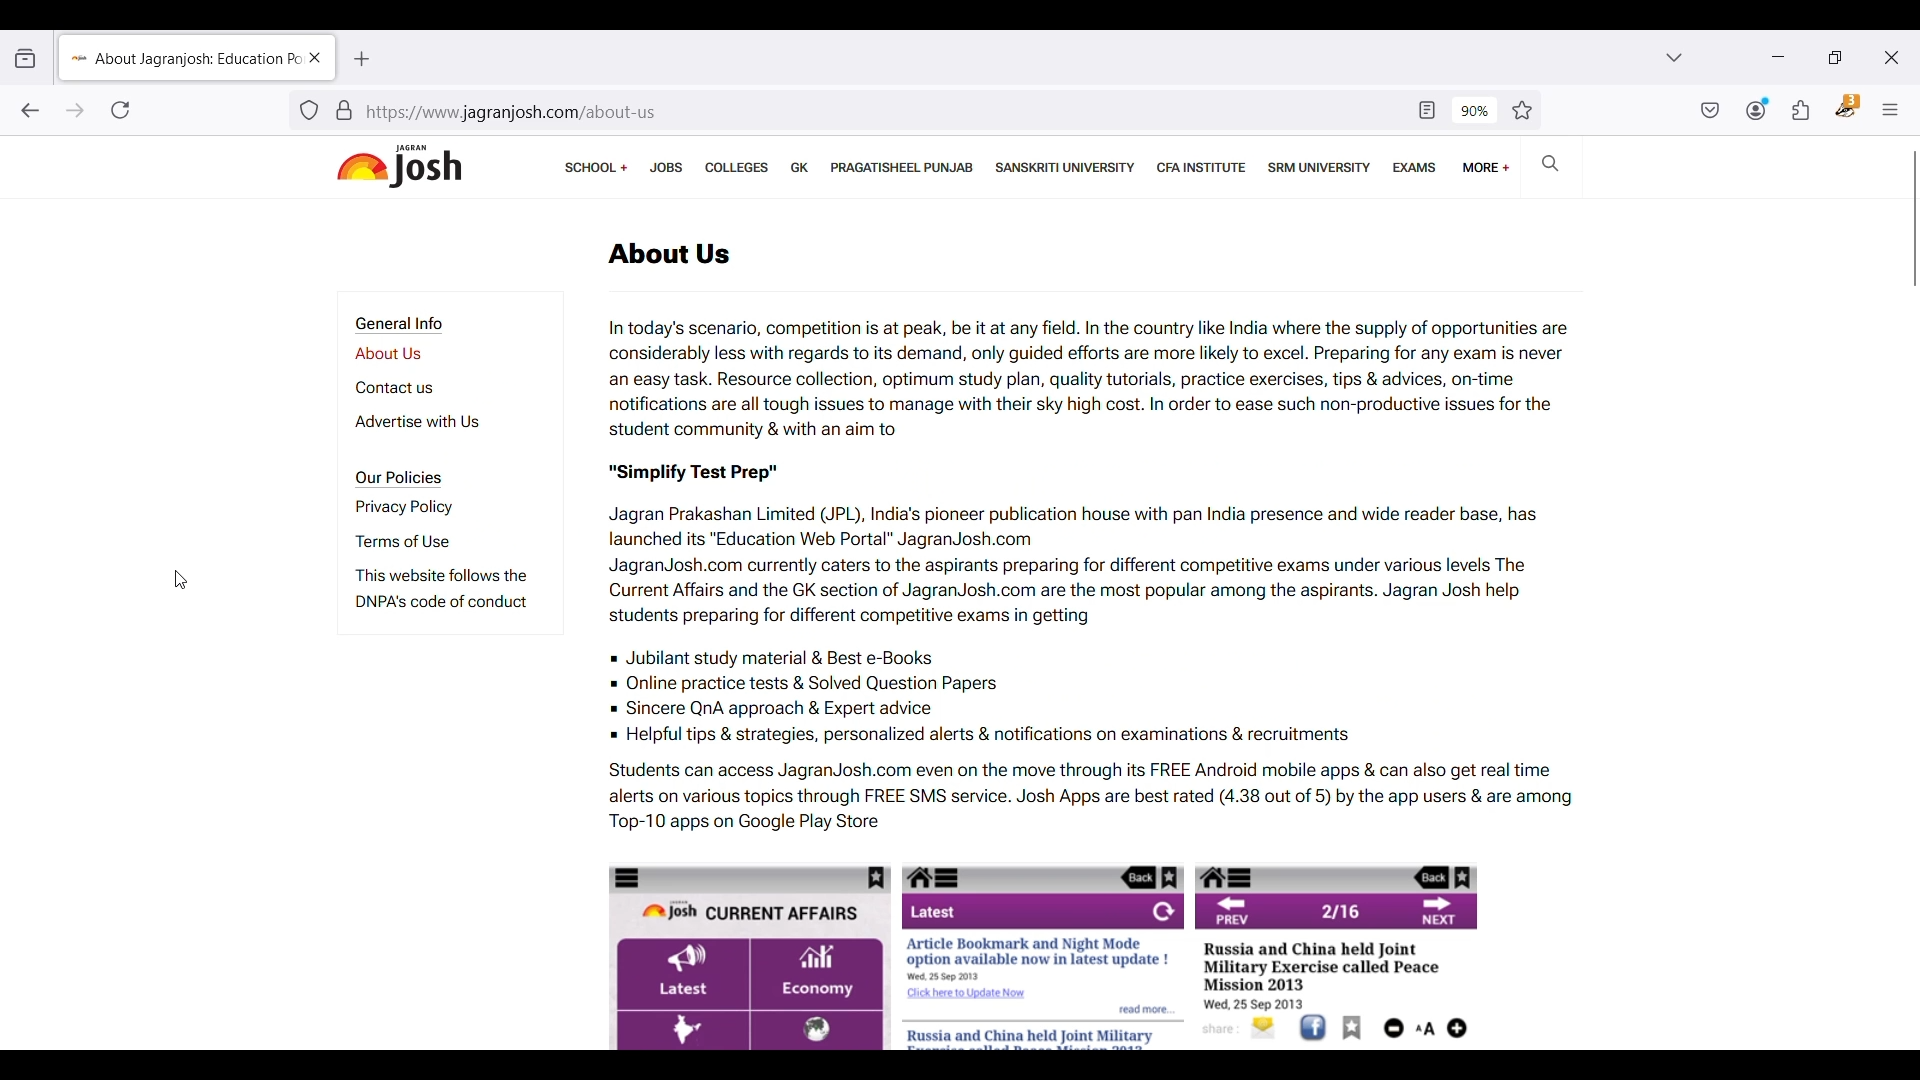  I want to click on about us, so click(669, 254).